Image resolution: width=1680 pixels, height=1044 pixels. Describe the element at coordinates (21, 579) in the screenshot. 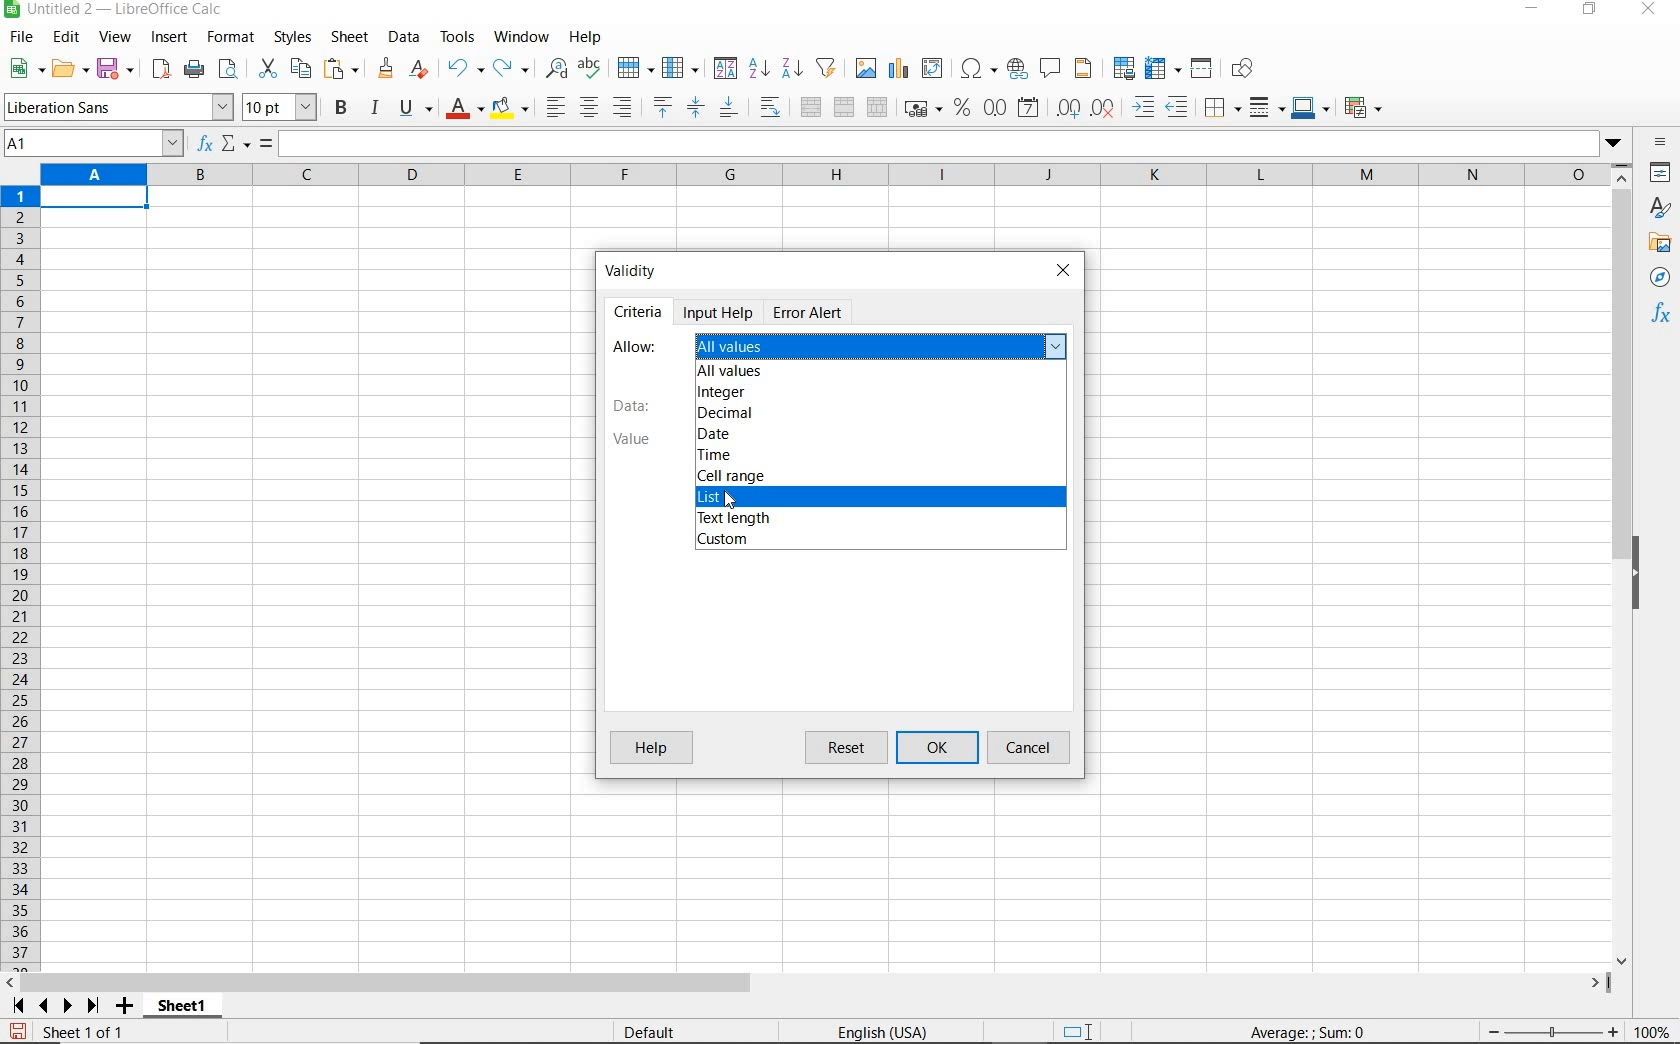

I see `rows` at that location.